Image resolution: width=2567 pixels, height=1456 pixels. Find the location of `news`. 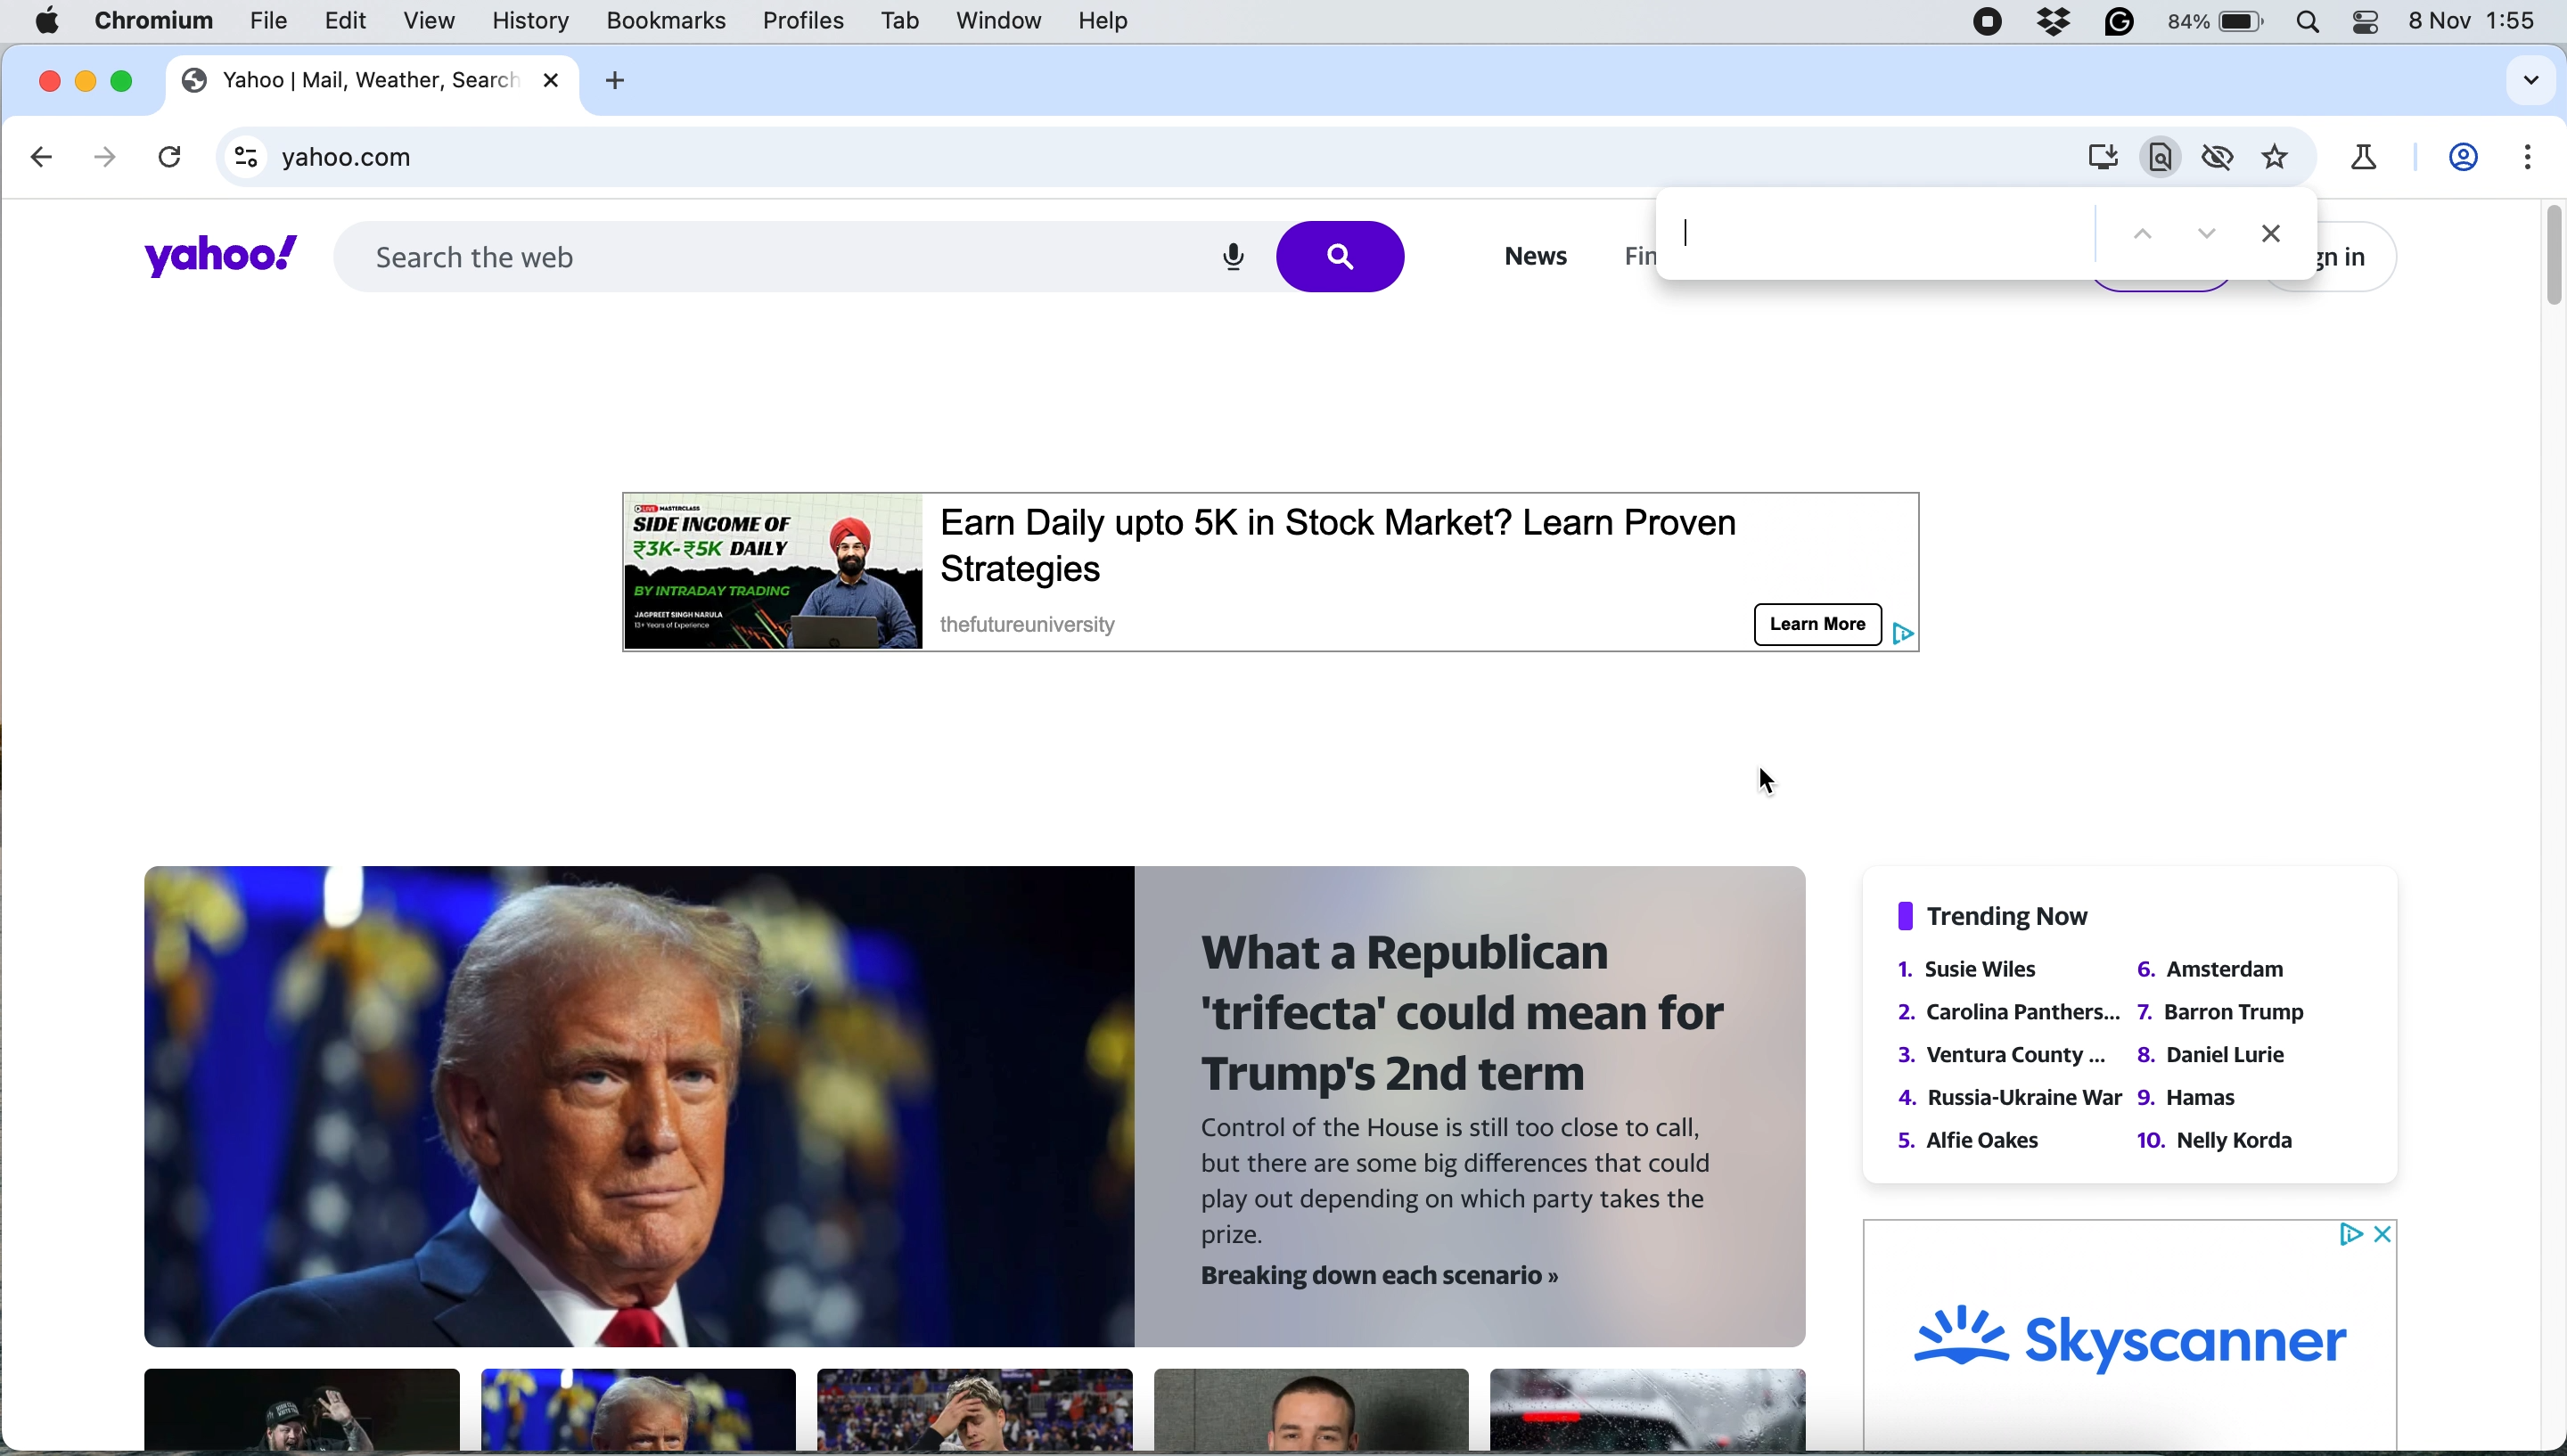

news is located at coordinates (1530, 258).